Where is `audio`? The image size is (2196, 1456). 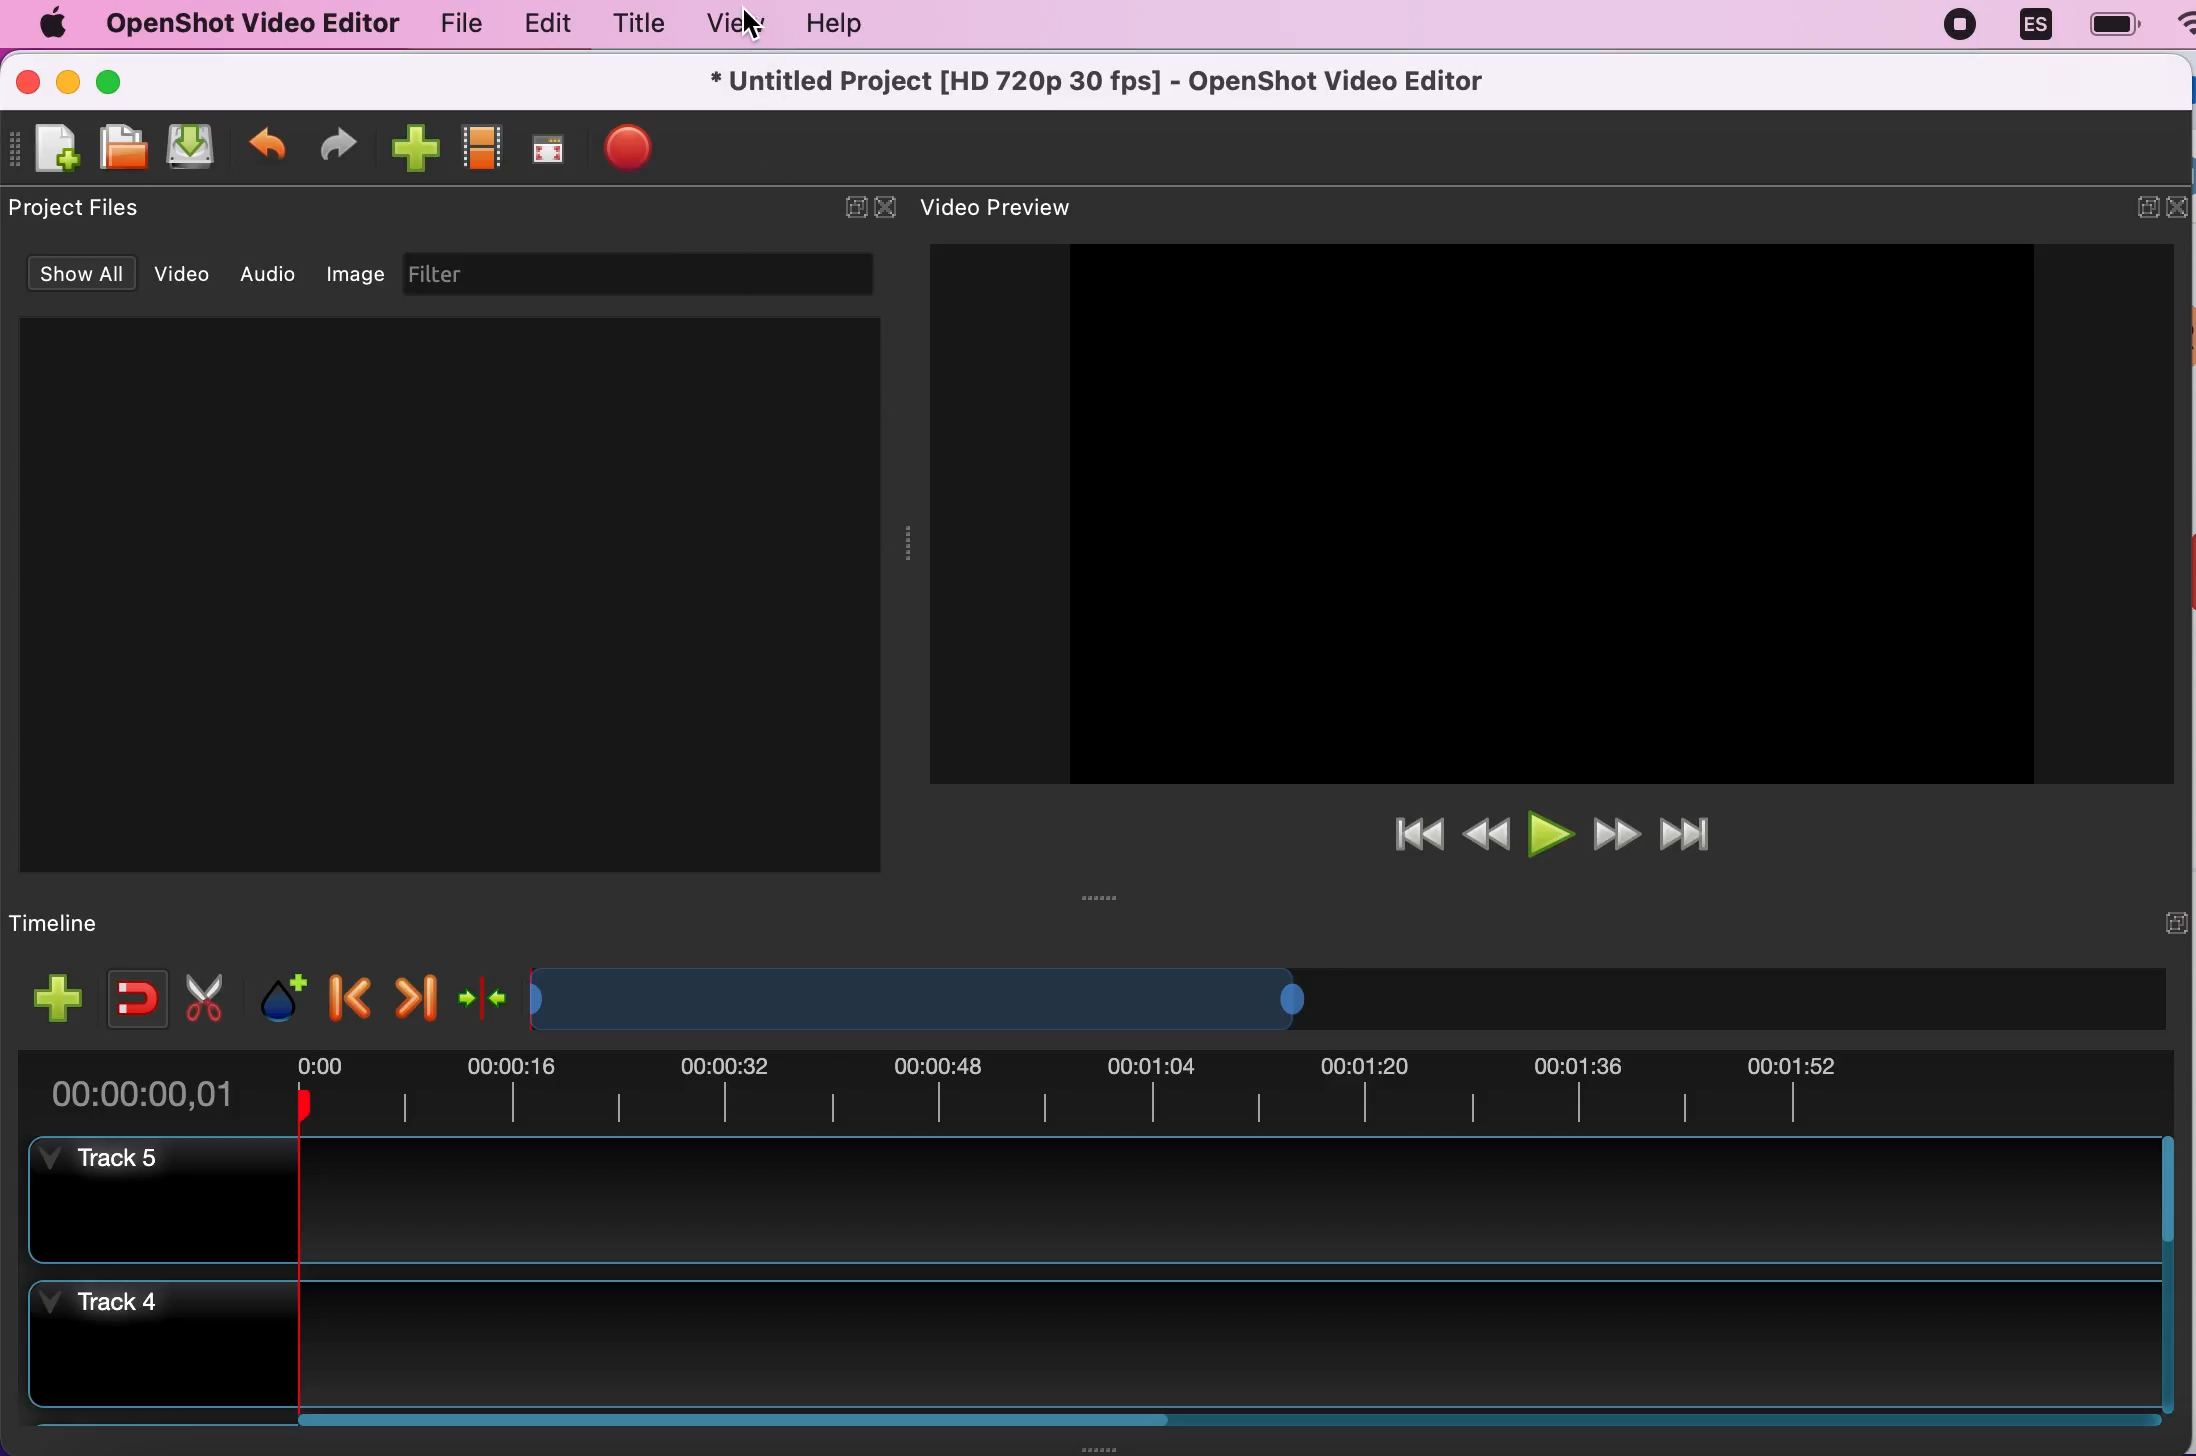
audio is located at coordinates (272, 272).